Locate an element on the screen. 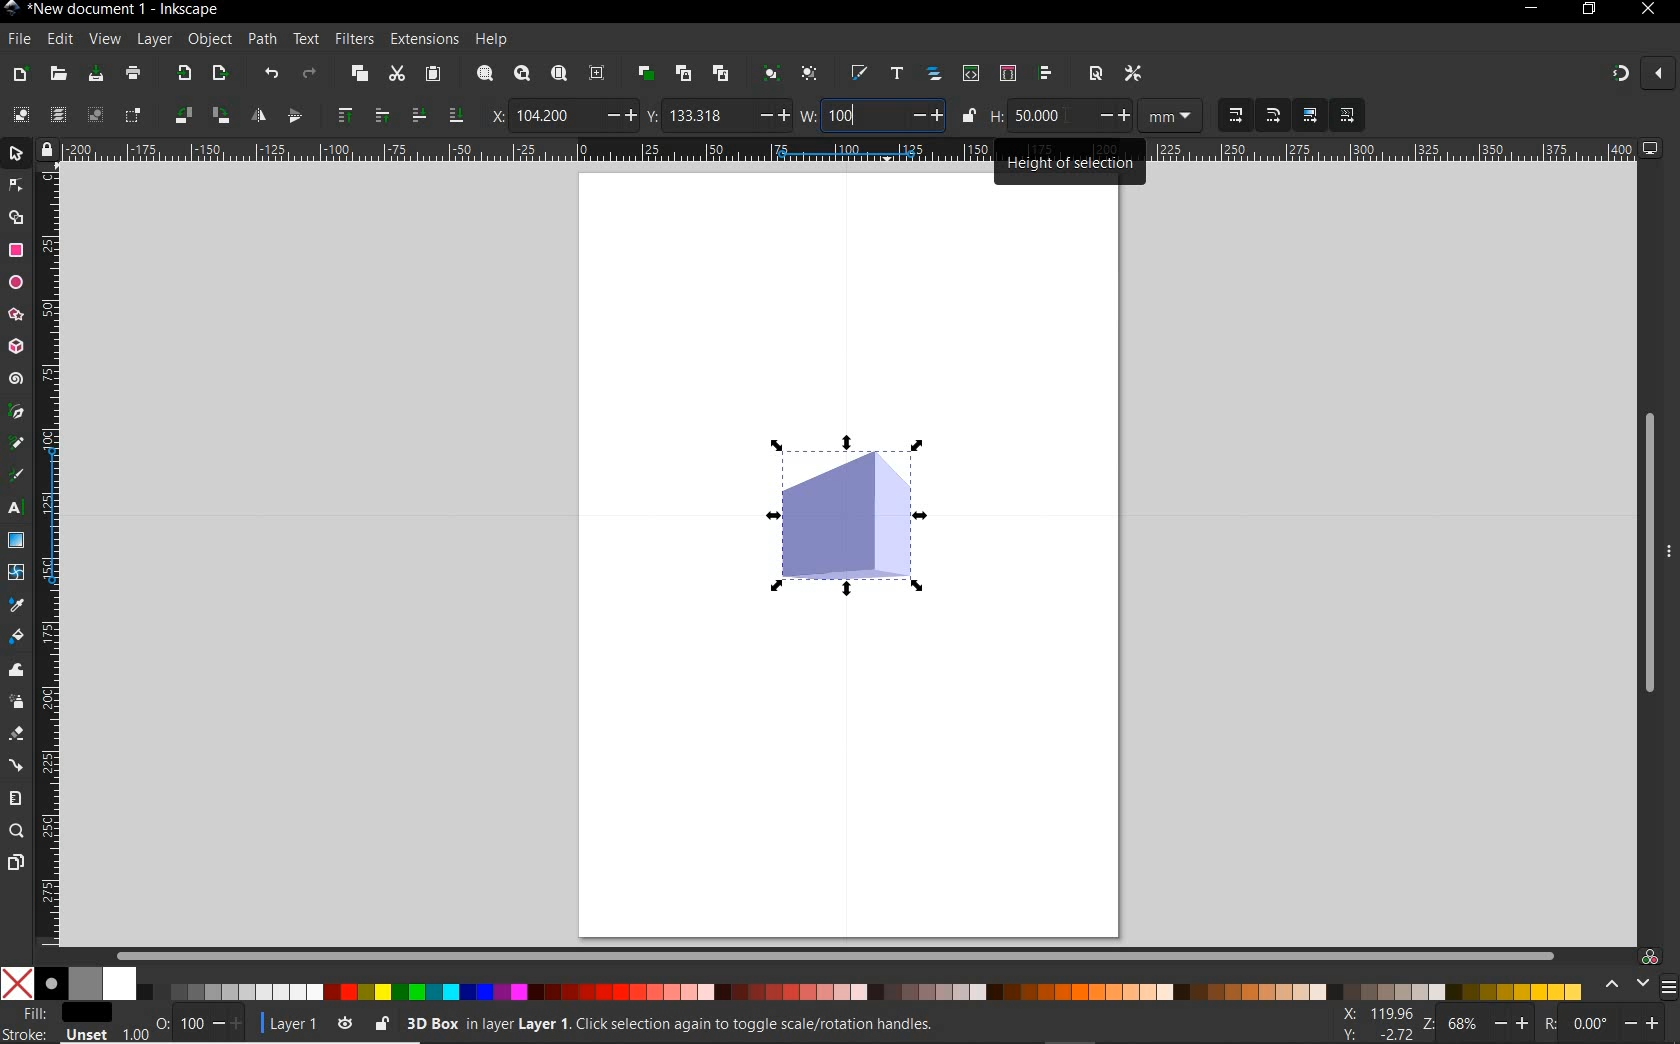 Image resolution: width=1680 pixels, height=1044 pixels. object flip is located at coordinates (256, 117).